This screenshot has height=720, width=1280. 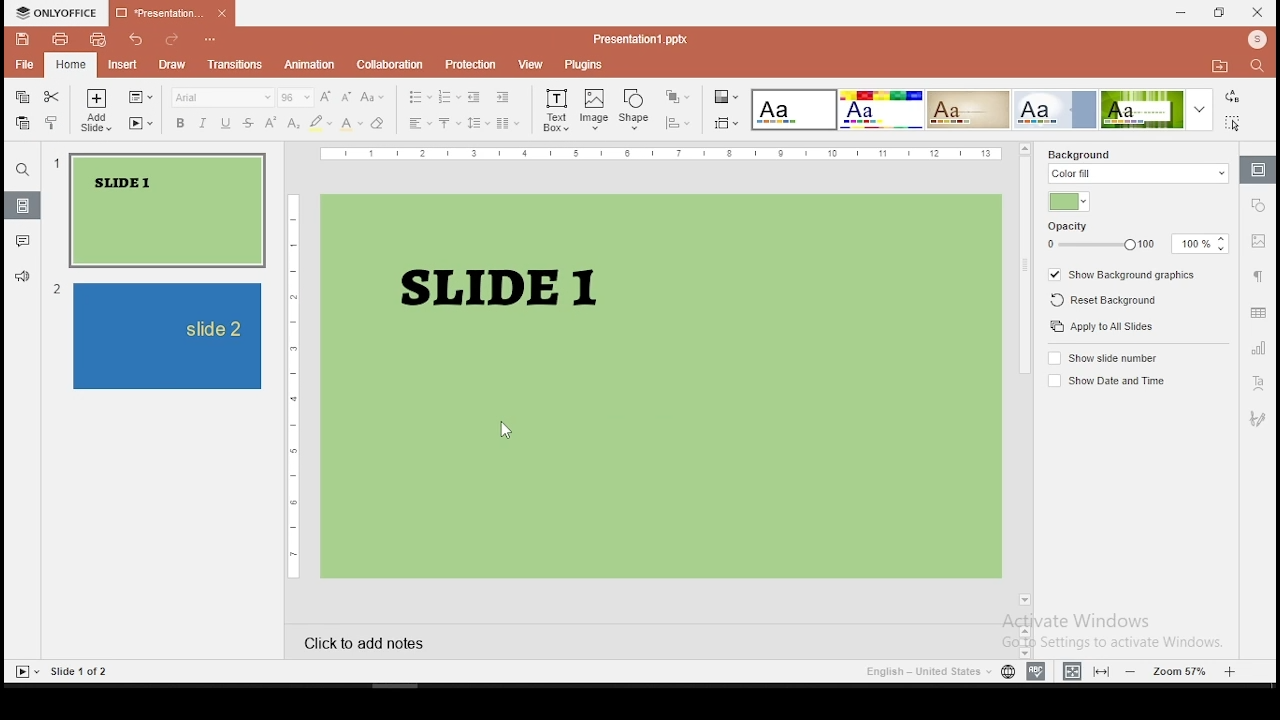 What do you see at coordinates (727, 122) in the screenshot?
I see `select slide size` at bounding box center [727, 122].